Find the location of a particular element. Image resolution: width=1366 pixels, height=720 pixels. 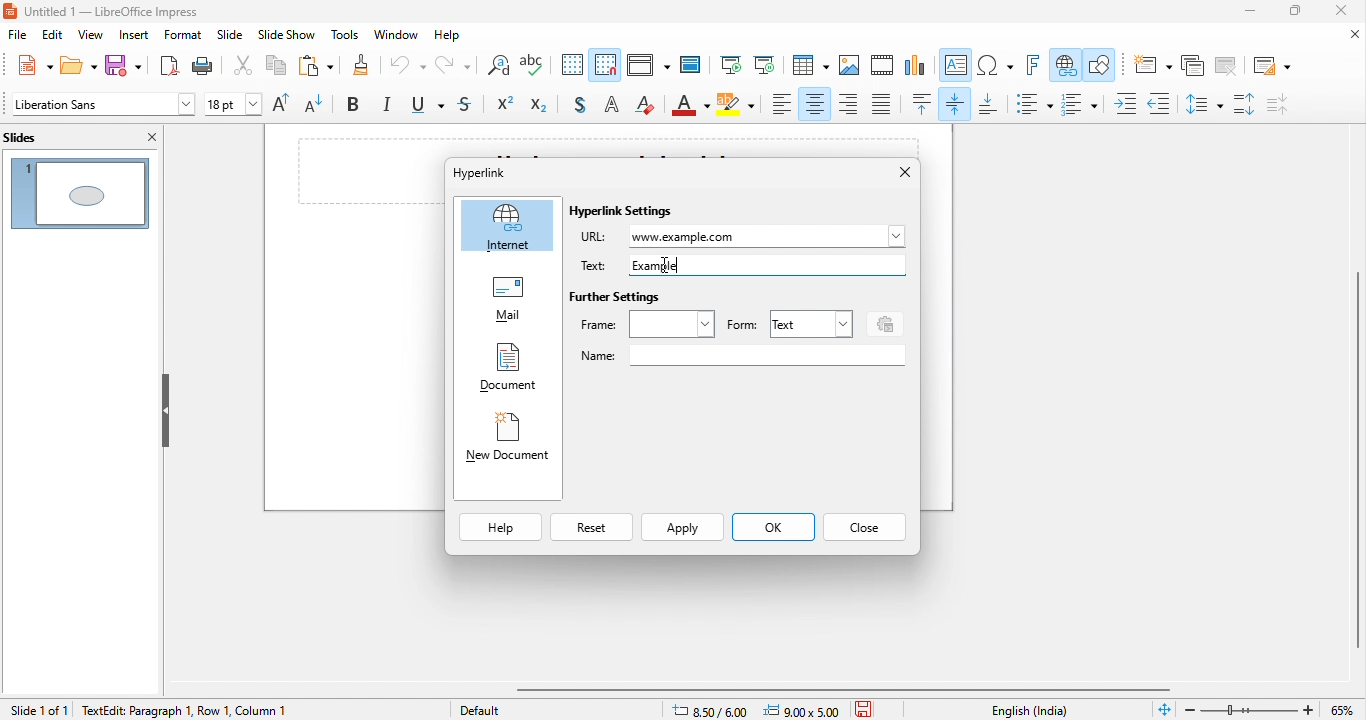

example is located at coordinates (667, 264).